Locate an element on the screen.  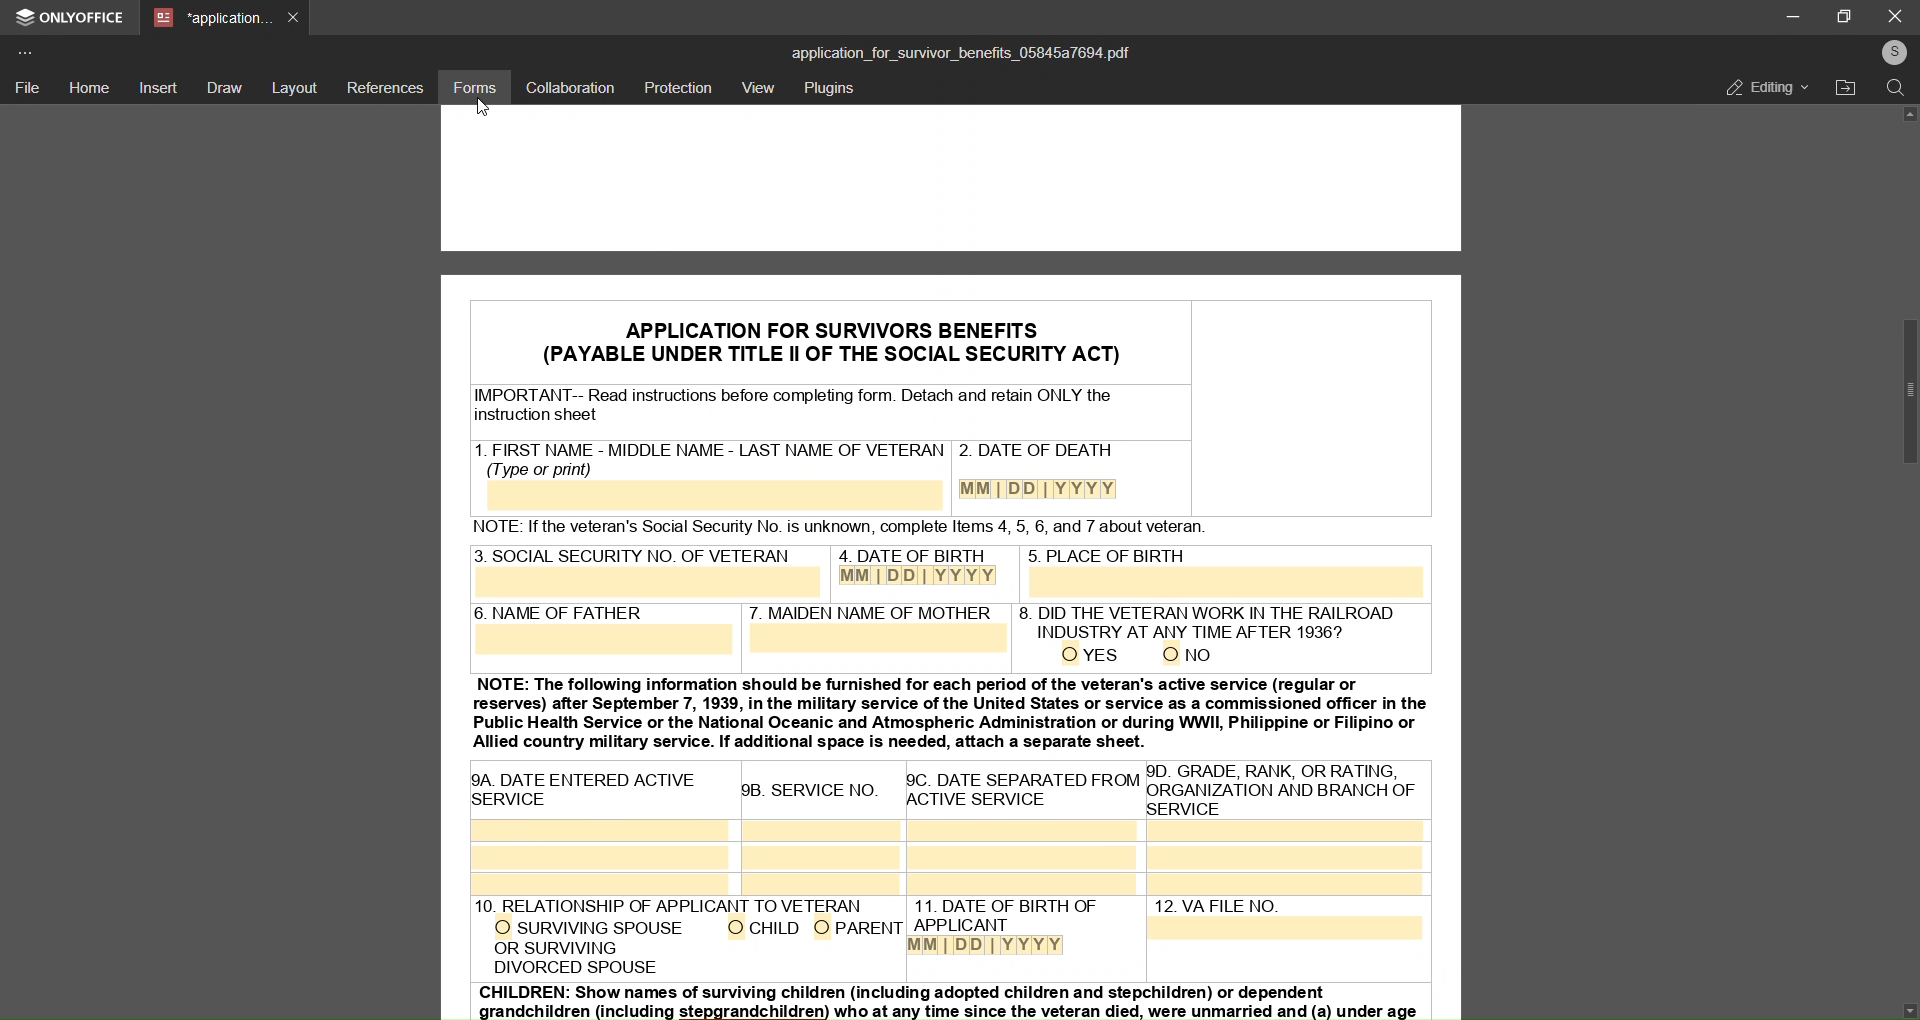
cursor is located at coordinates (485, 108).